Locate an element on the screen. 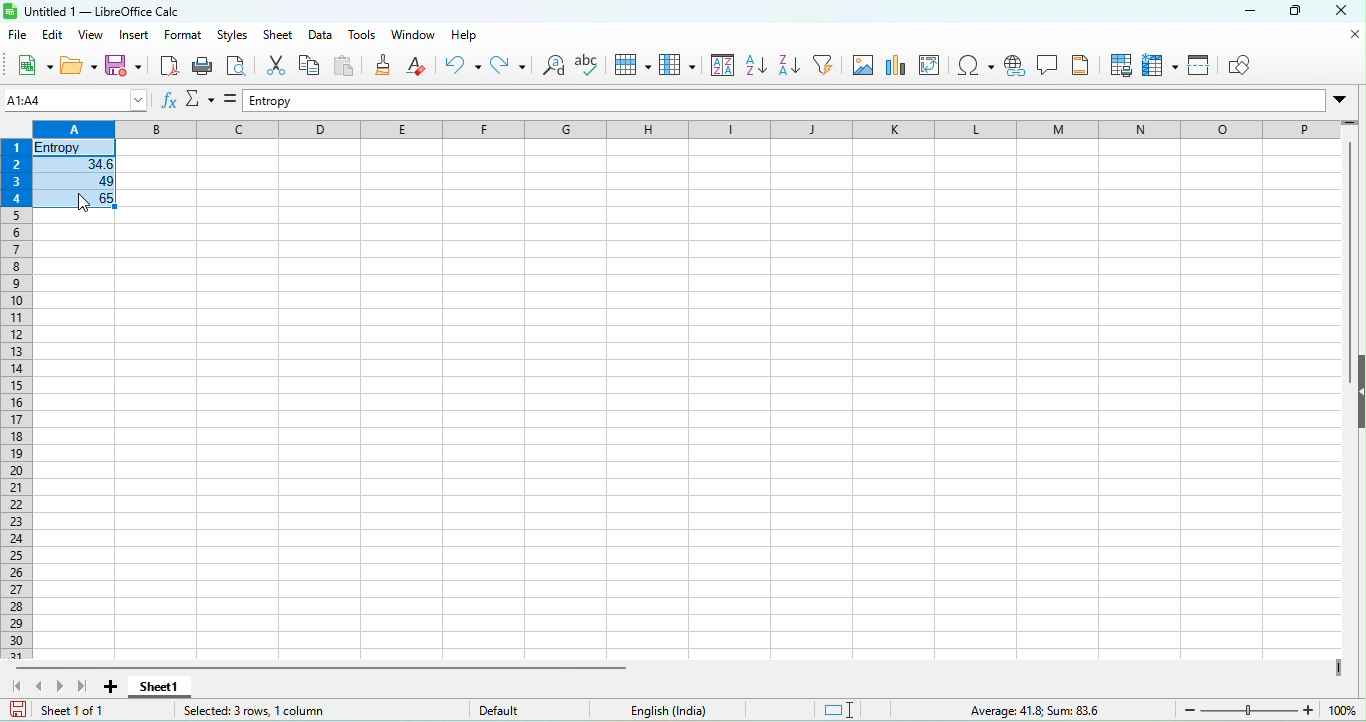 The image size is (1366, 722). view is located at coordinates (93, 36).